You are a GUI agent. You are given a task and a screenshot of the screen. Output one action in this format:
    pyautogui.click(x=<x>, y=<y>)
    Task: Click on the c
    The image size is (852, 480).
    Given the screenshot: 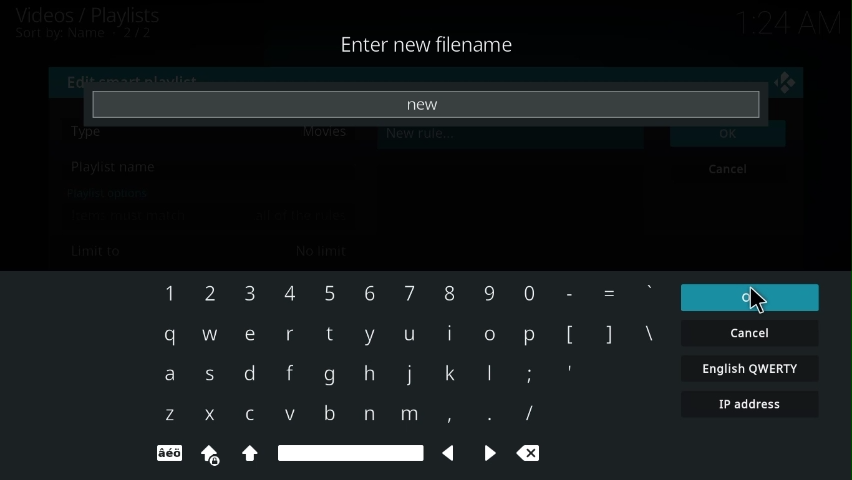 What is the action you would take?
    pyautogui.click(x=248, y=414)
    